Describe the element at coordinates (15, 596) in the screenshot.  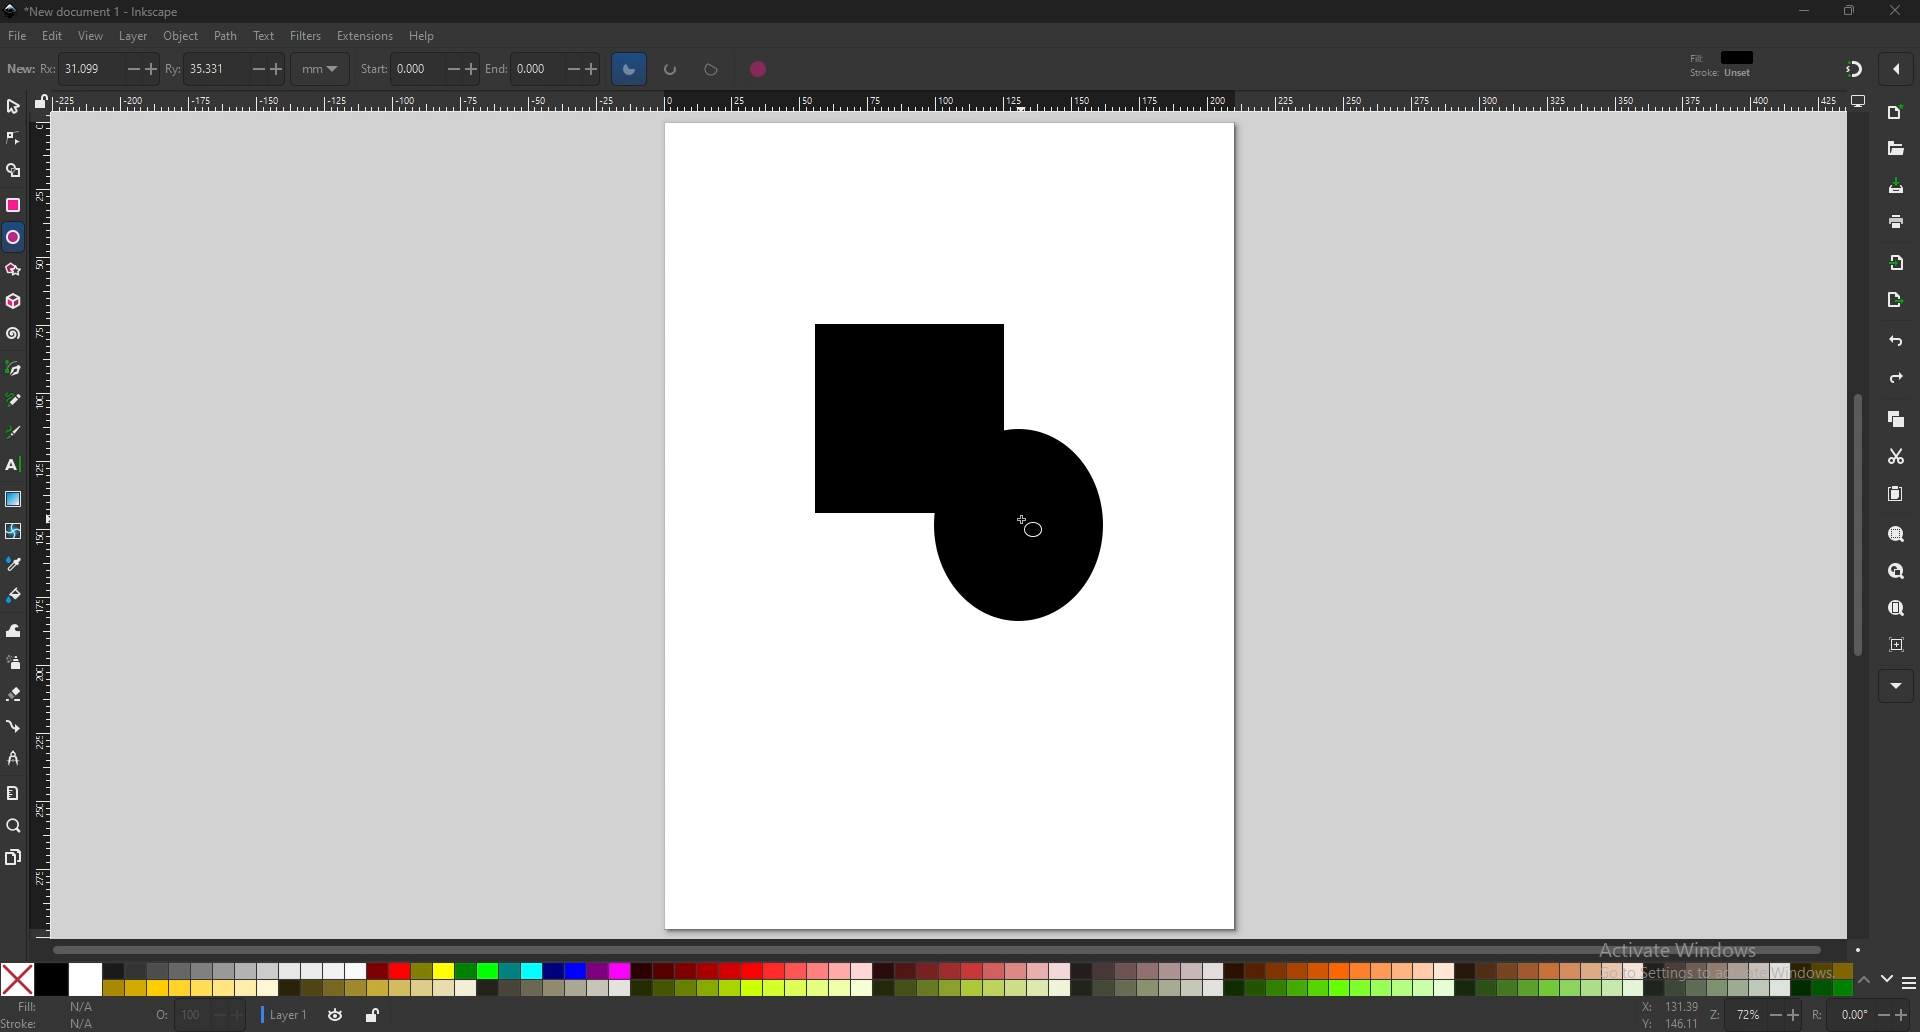
I see `paint bucket` at that location.